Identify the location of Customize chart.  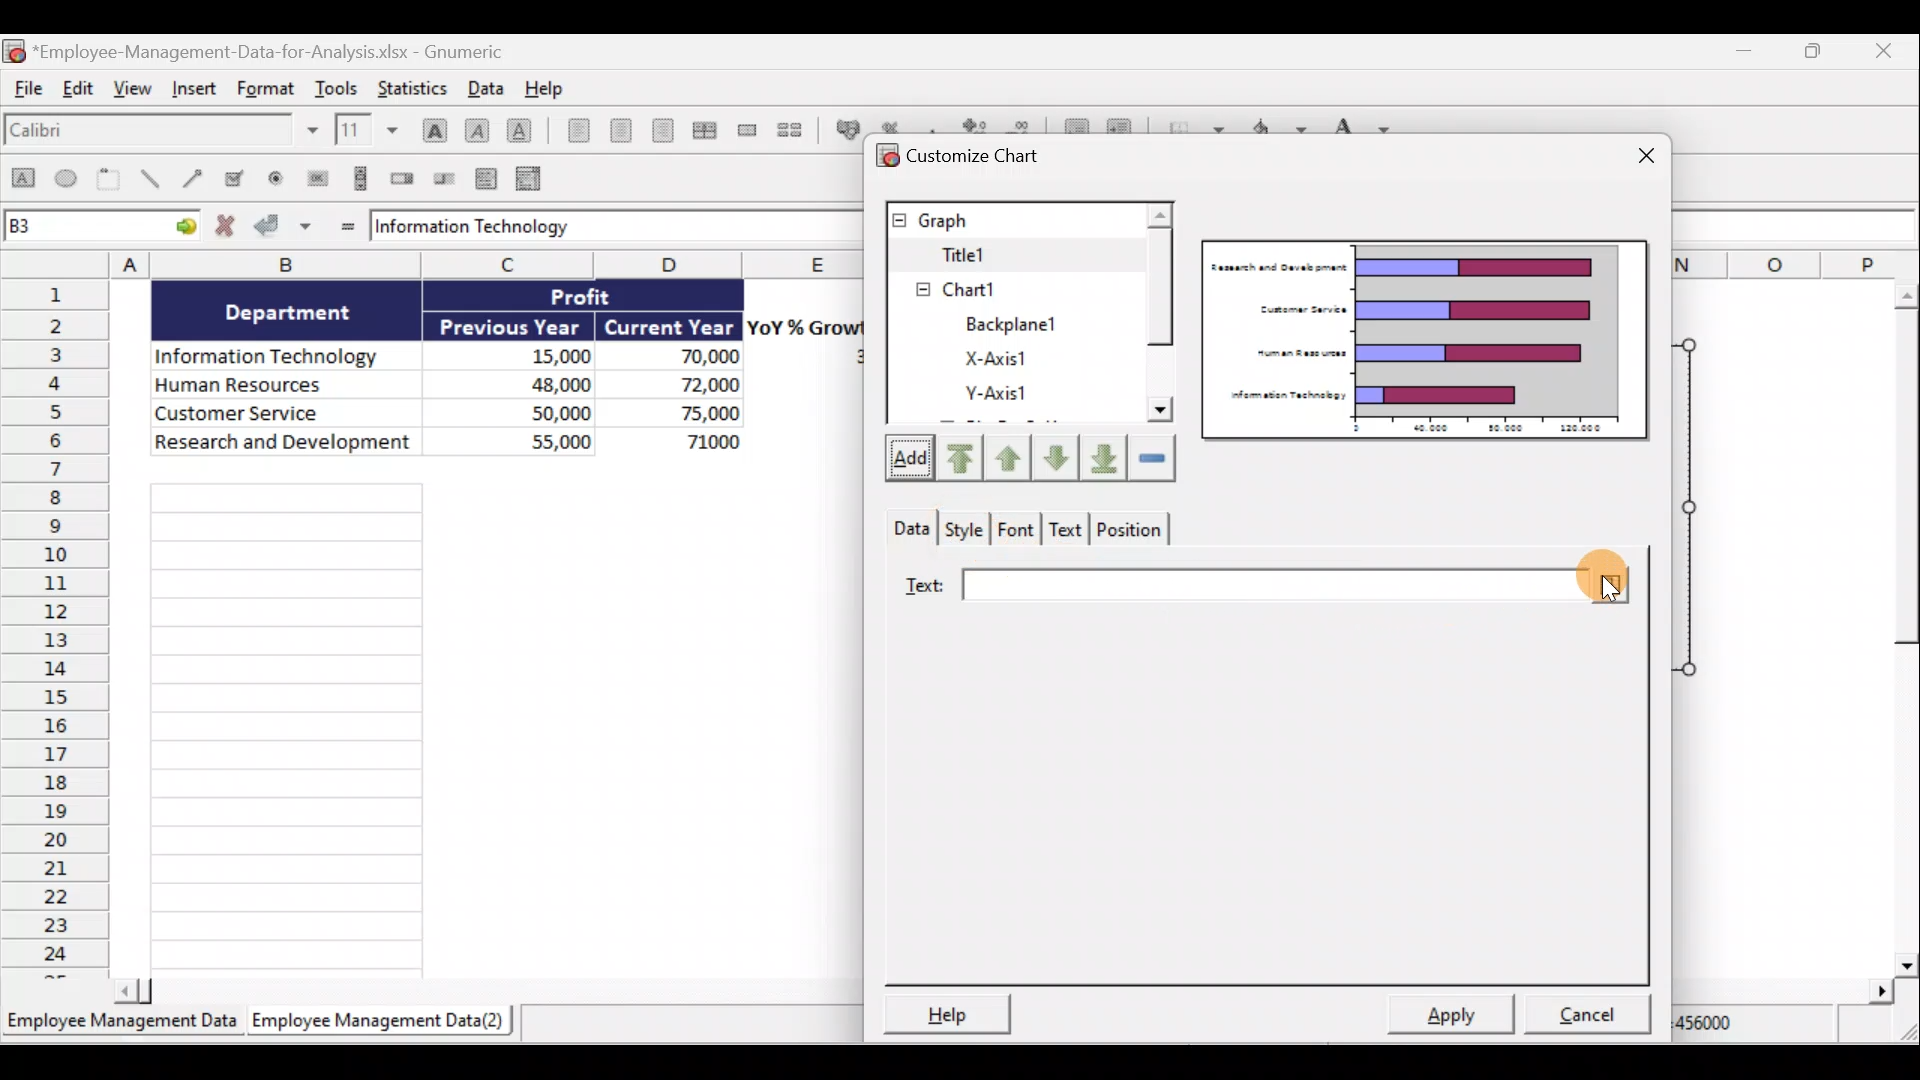
(976, 155).